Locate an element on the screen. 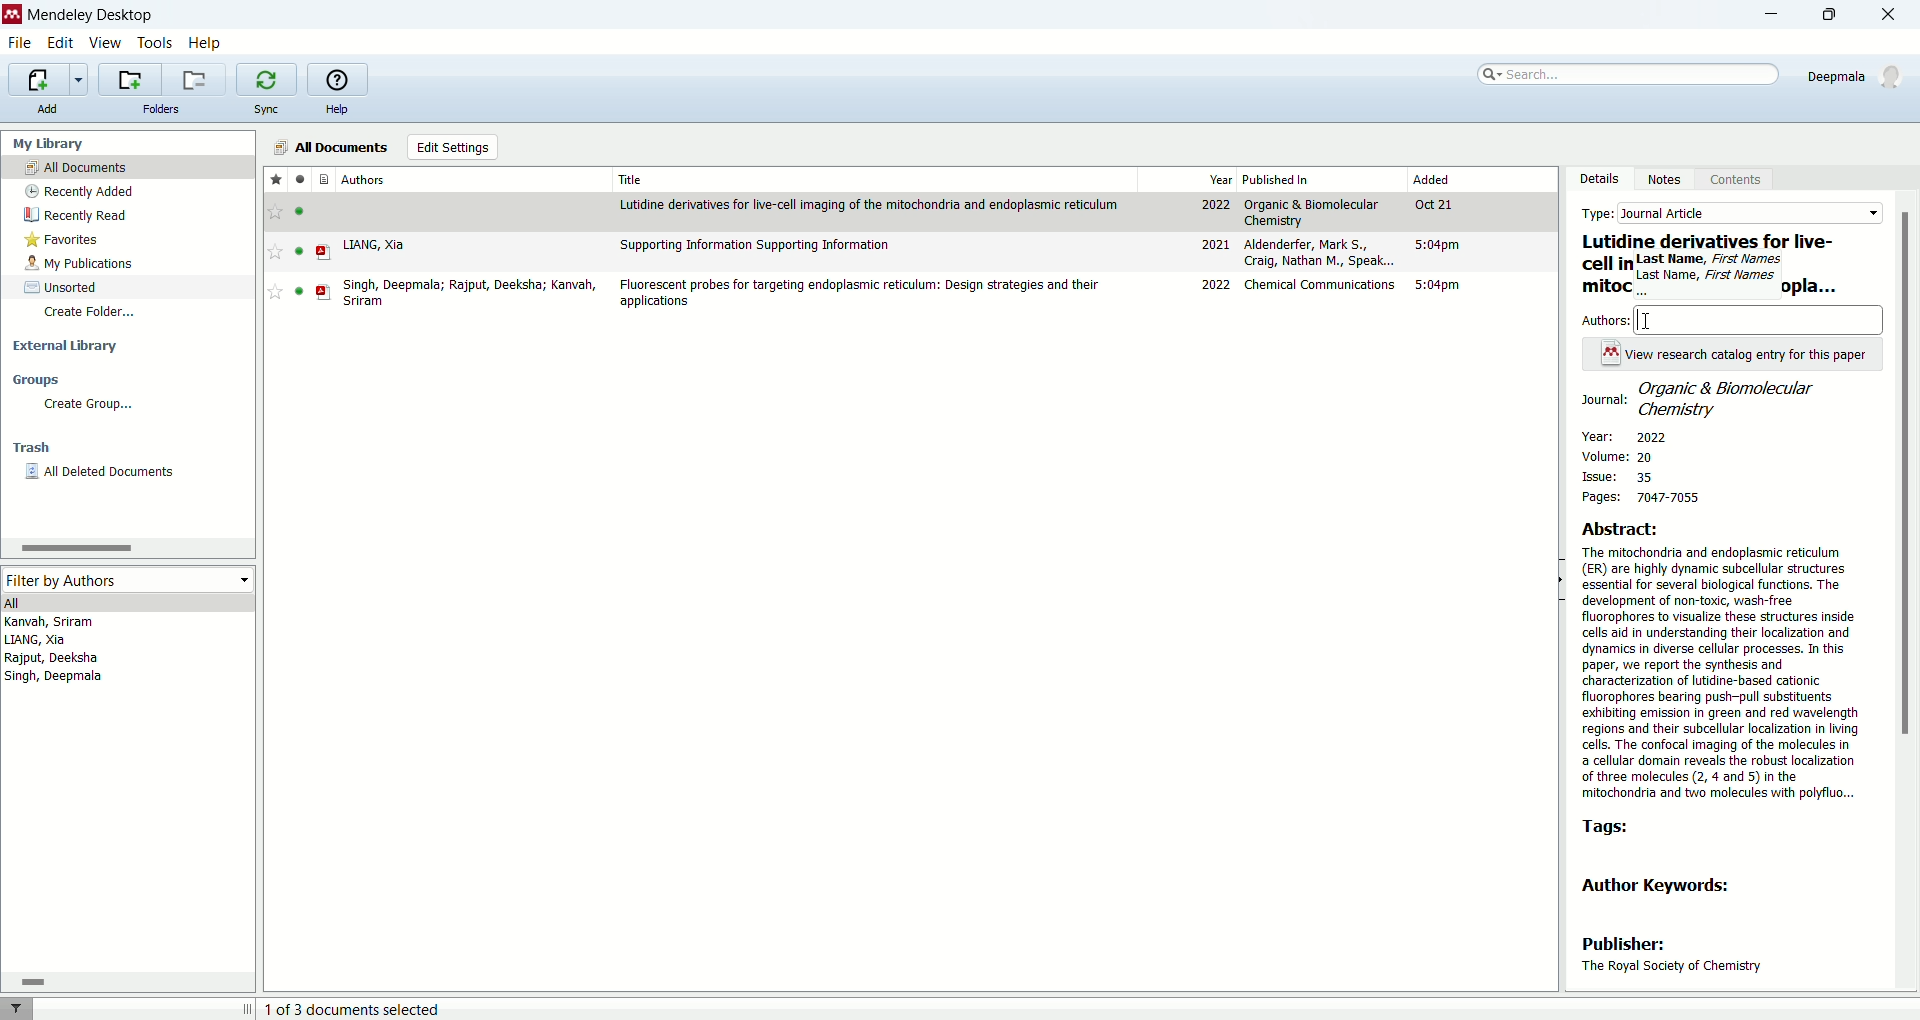 This screenshot has height=1020, width=1920. online help guide for mendeley is located at coordinates (338, 79).